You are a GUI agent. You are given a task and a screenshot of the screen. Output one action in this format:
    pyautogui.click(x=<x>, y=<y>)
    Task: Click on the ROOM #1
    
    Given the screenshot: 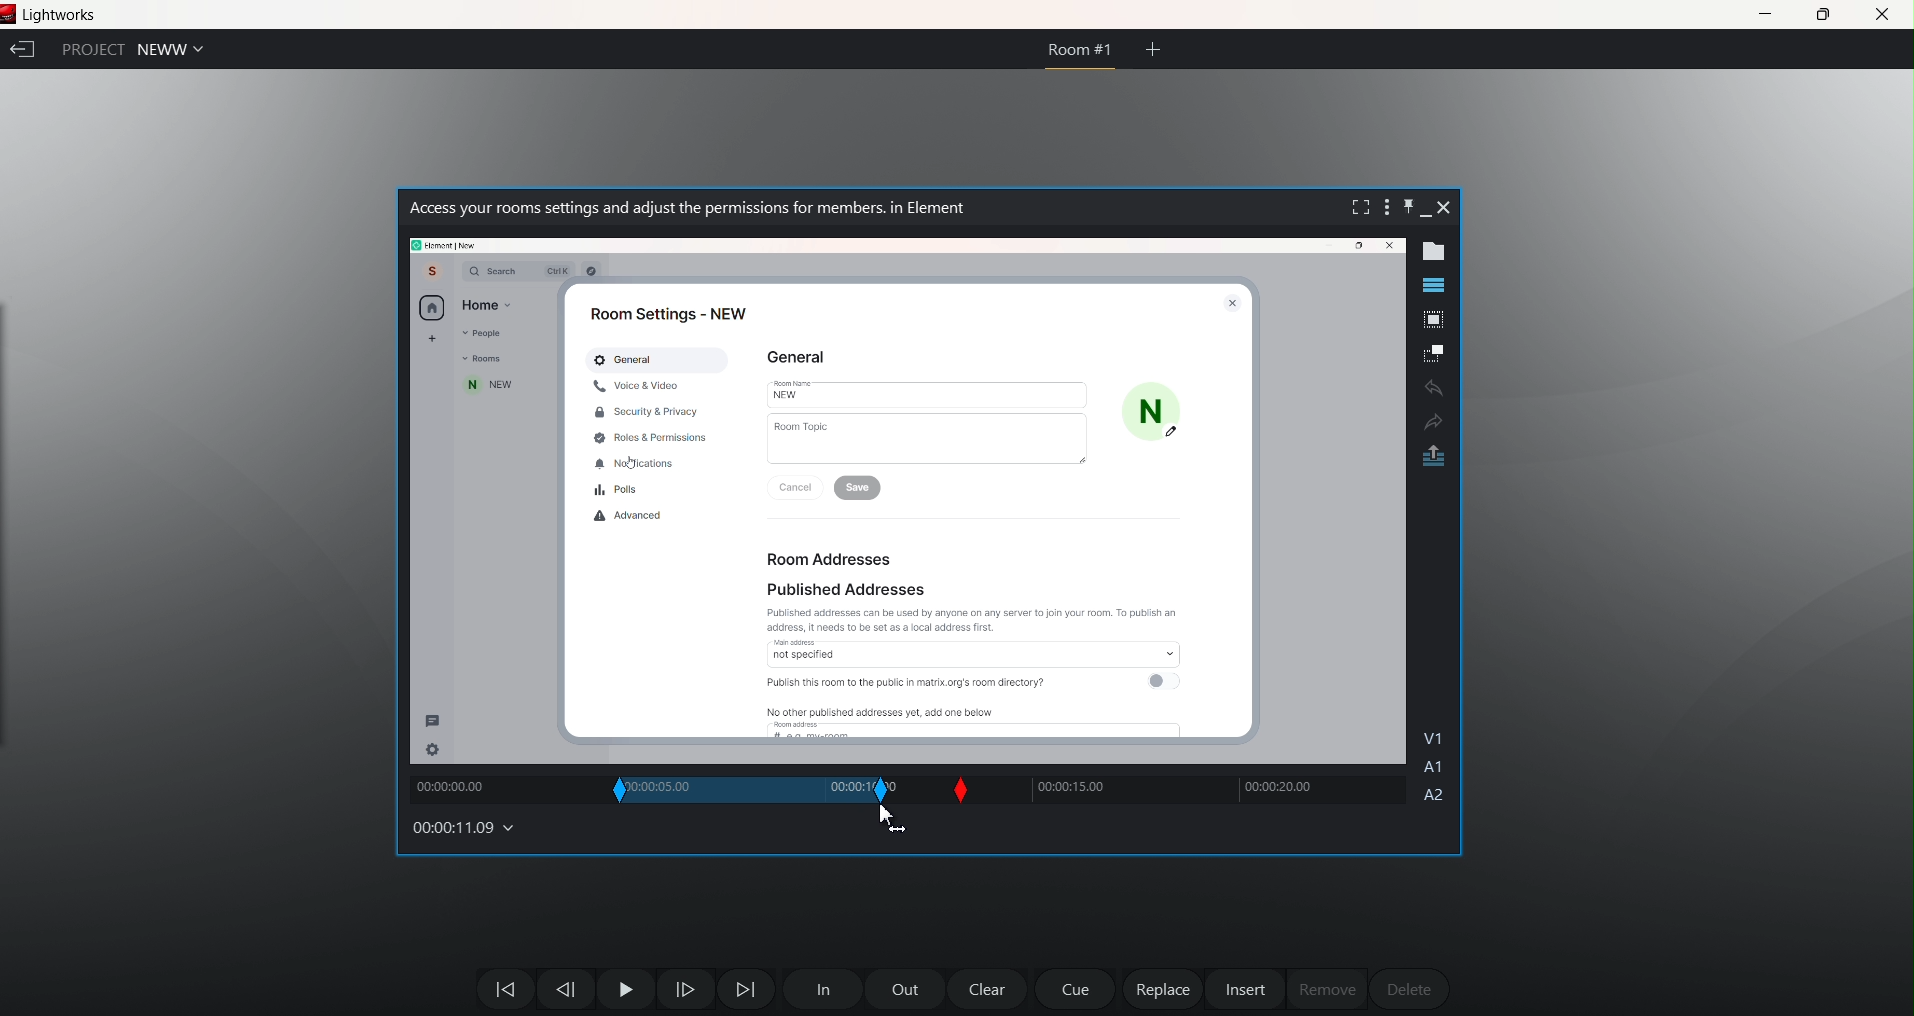 What is the action you would take?
    pyautogui.click(x=1080, y=54)
    